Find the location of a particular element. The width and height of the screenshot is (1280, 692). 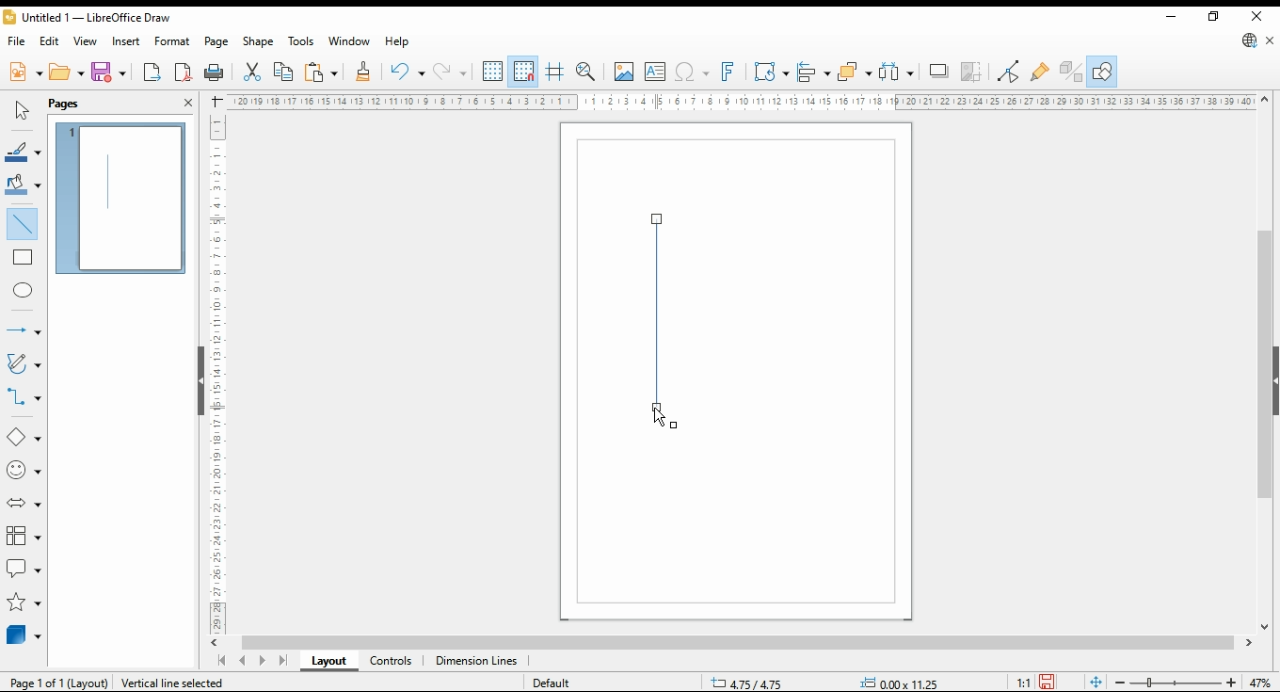

toggle extrusions is located at coordinates (1071, 72).